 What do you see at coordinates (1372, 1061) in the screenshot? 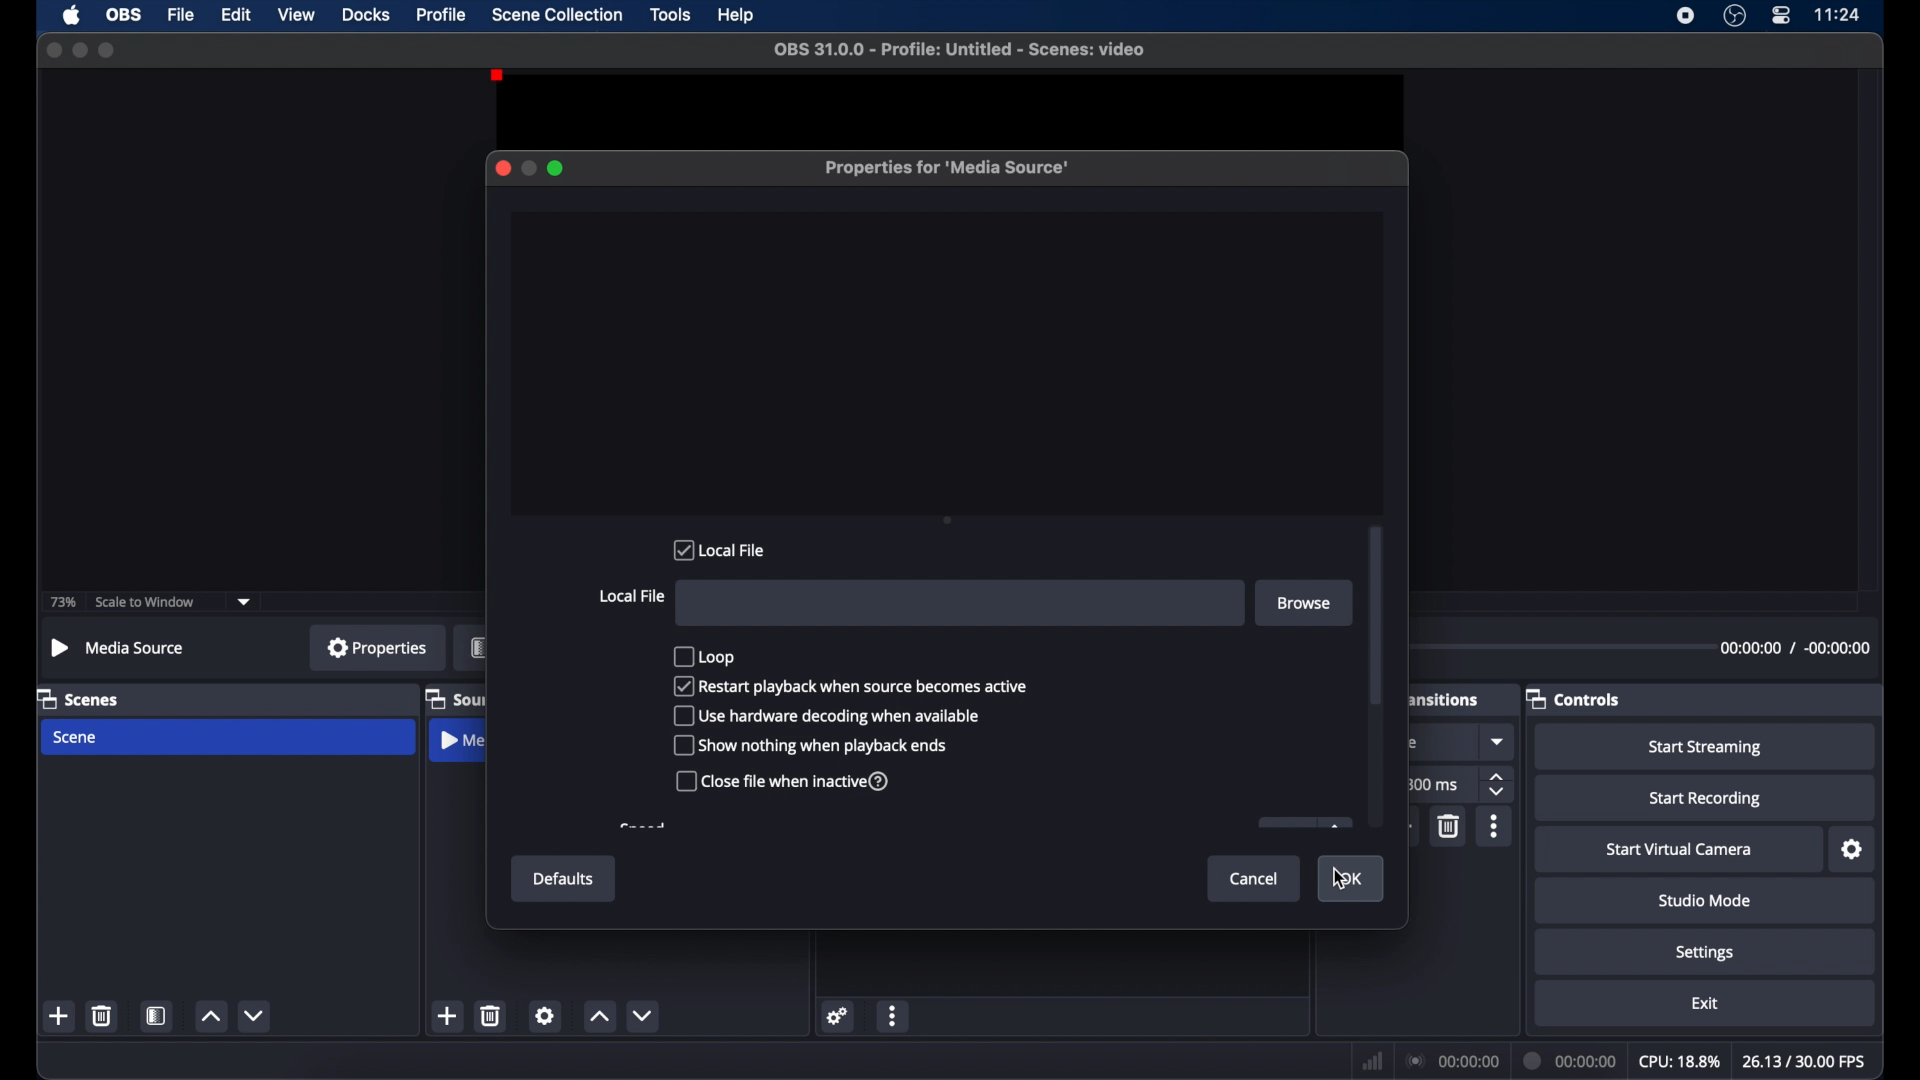
I see `network` at bounding box center [1372, 1061].